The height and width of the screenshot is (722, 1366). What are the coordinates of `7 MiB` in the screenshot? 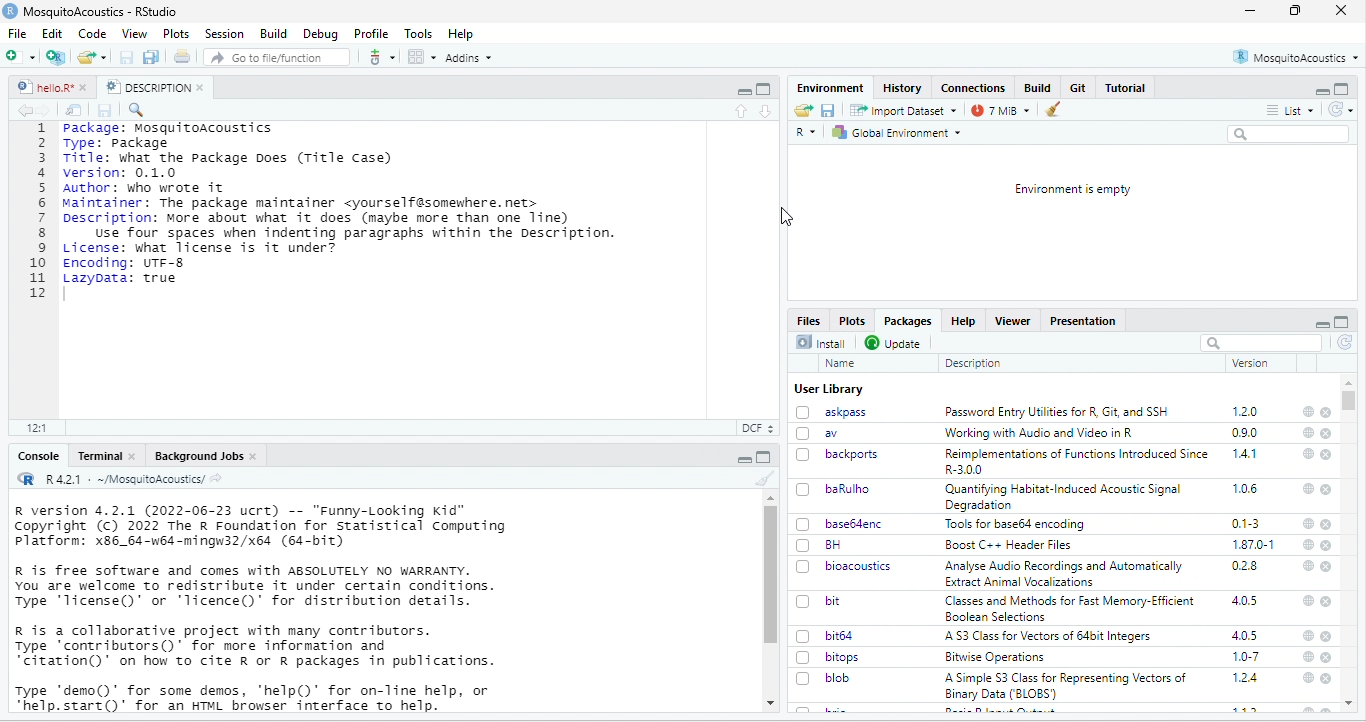 It's located at (1000, 110).